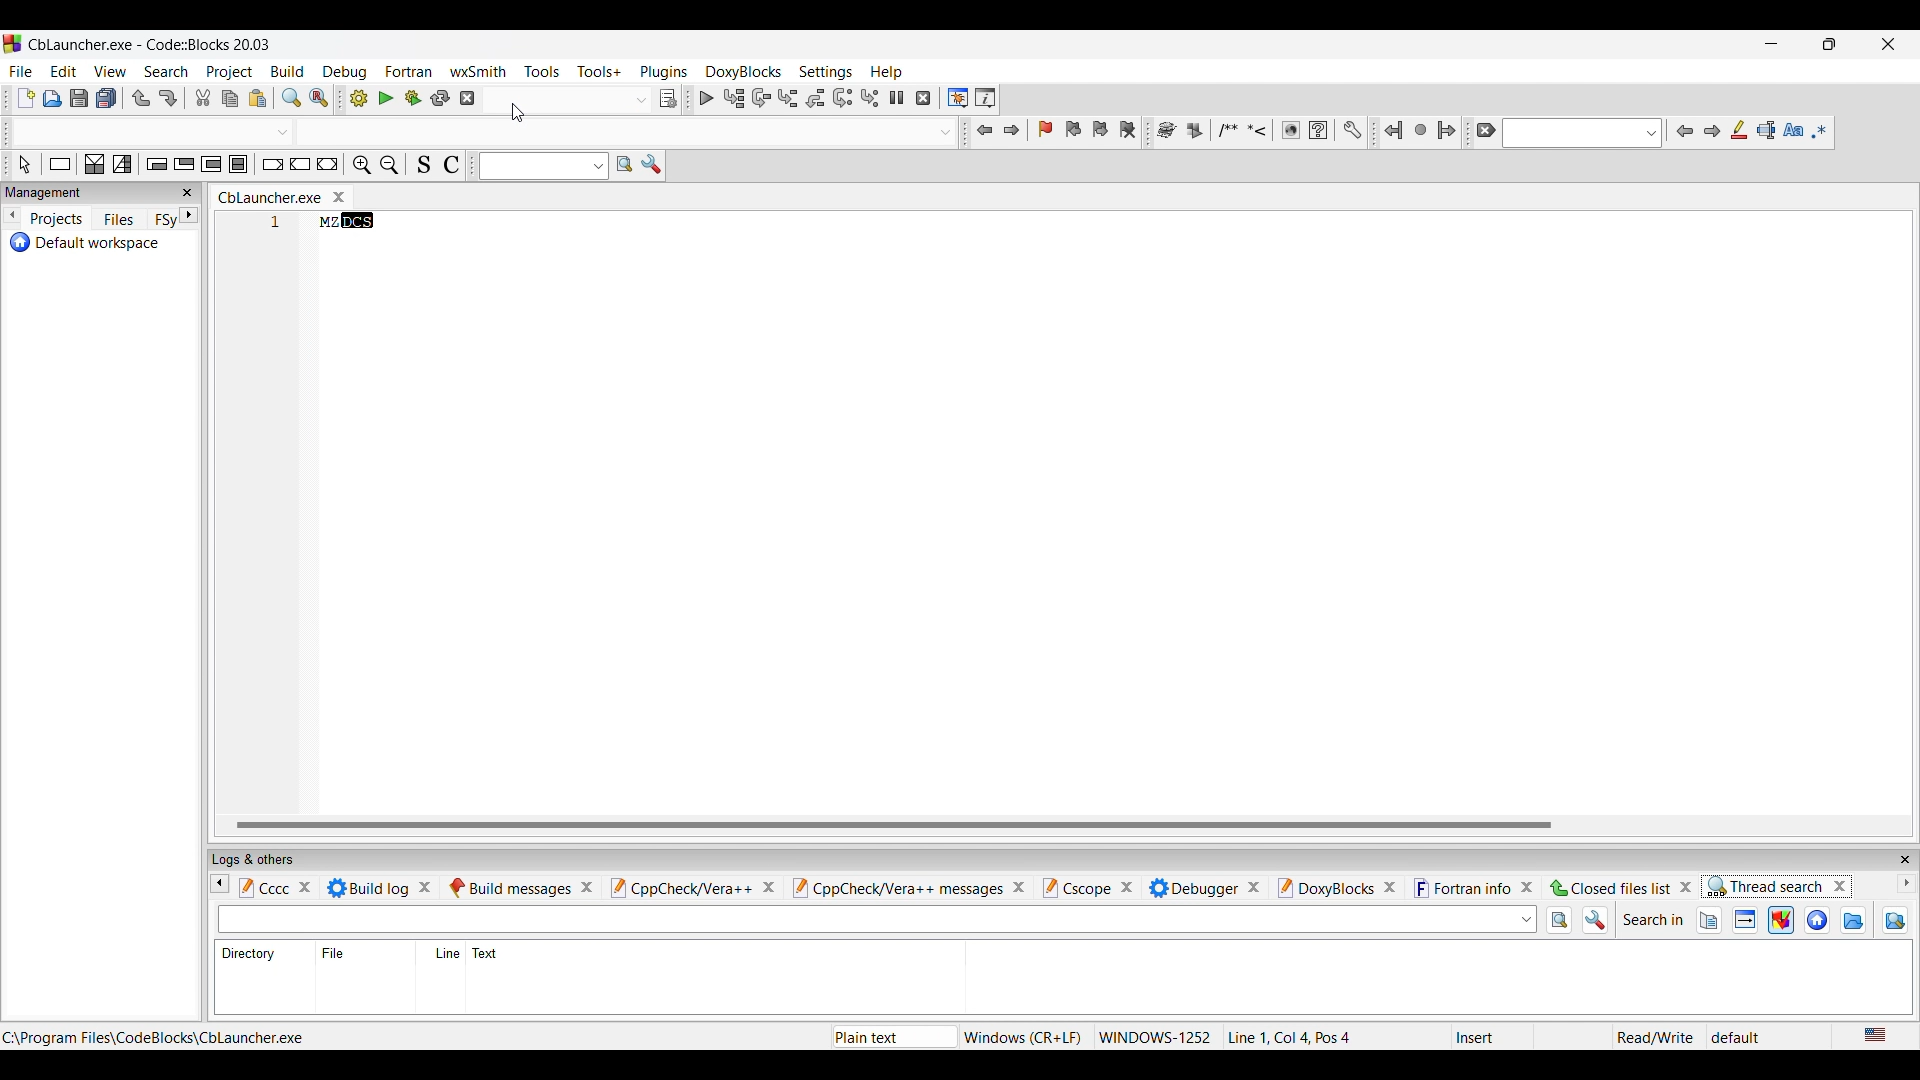 The height and width of the screenshot is (1080, 1920). I want to click on Project name, software name, and project version, so click(149, 45).